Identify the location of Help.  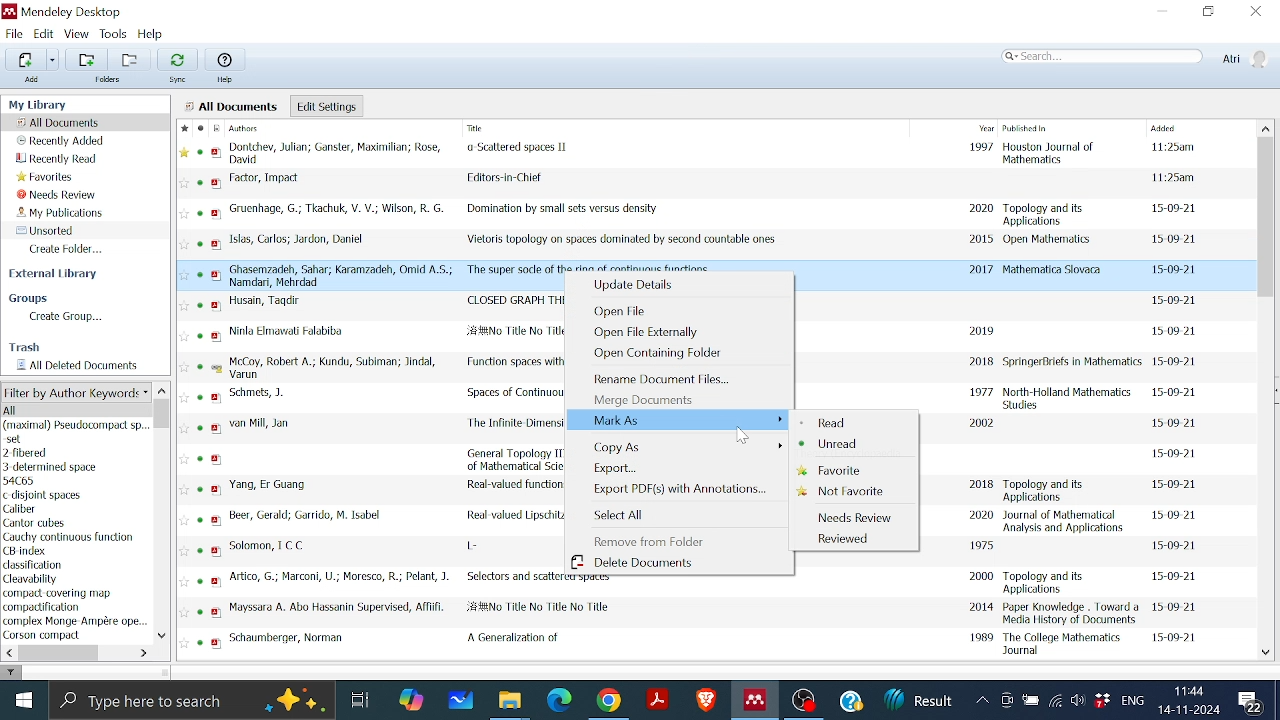
(151, 35).